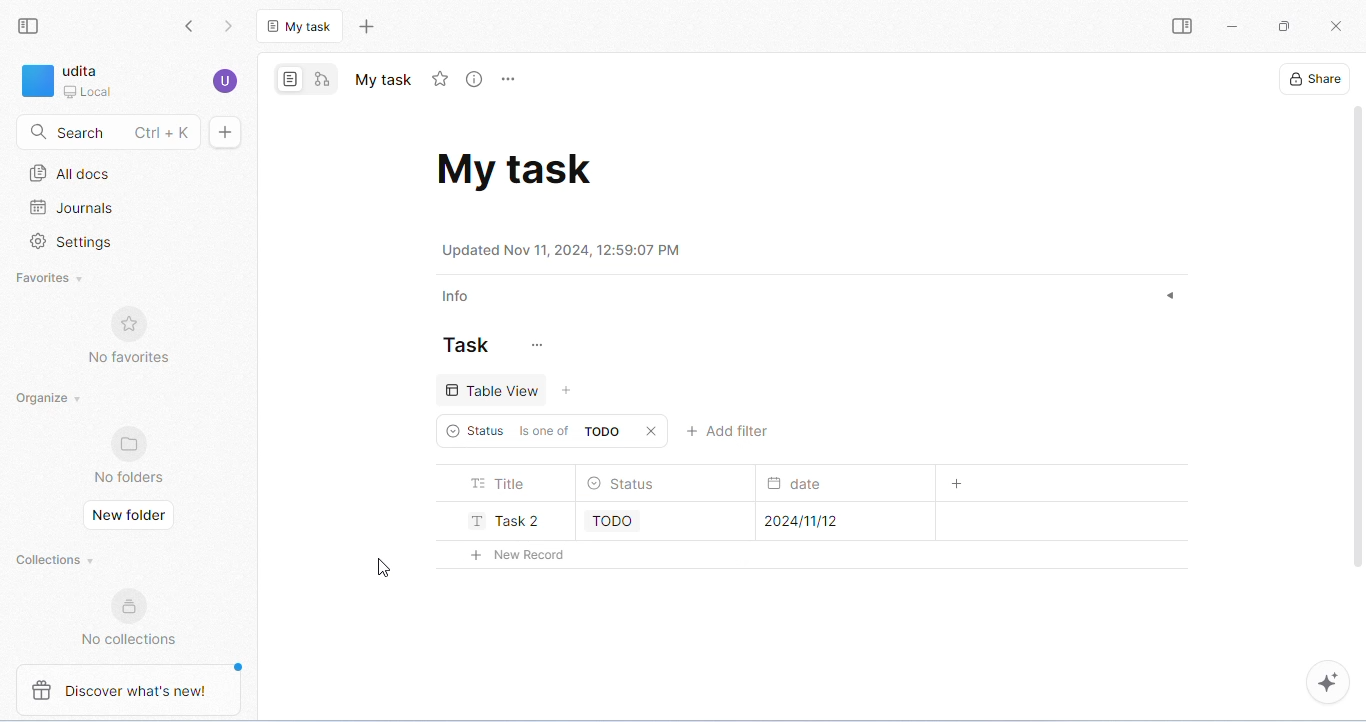 This screenshot has width=1366, height=722. What do you see at coordinates (126, 690) in the screenshot?
I see `discover what's new` at bounding box center [126, 690].